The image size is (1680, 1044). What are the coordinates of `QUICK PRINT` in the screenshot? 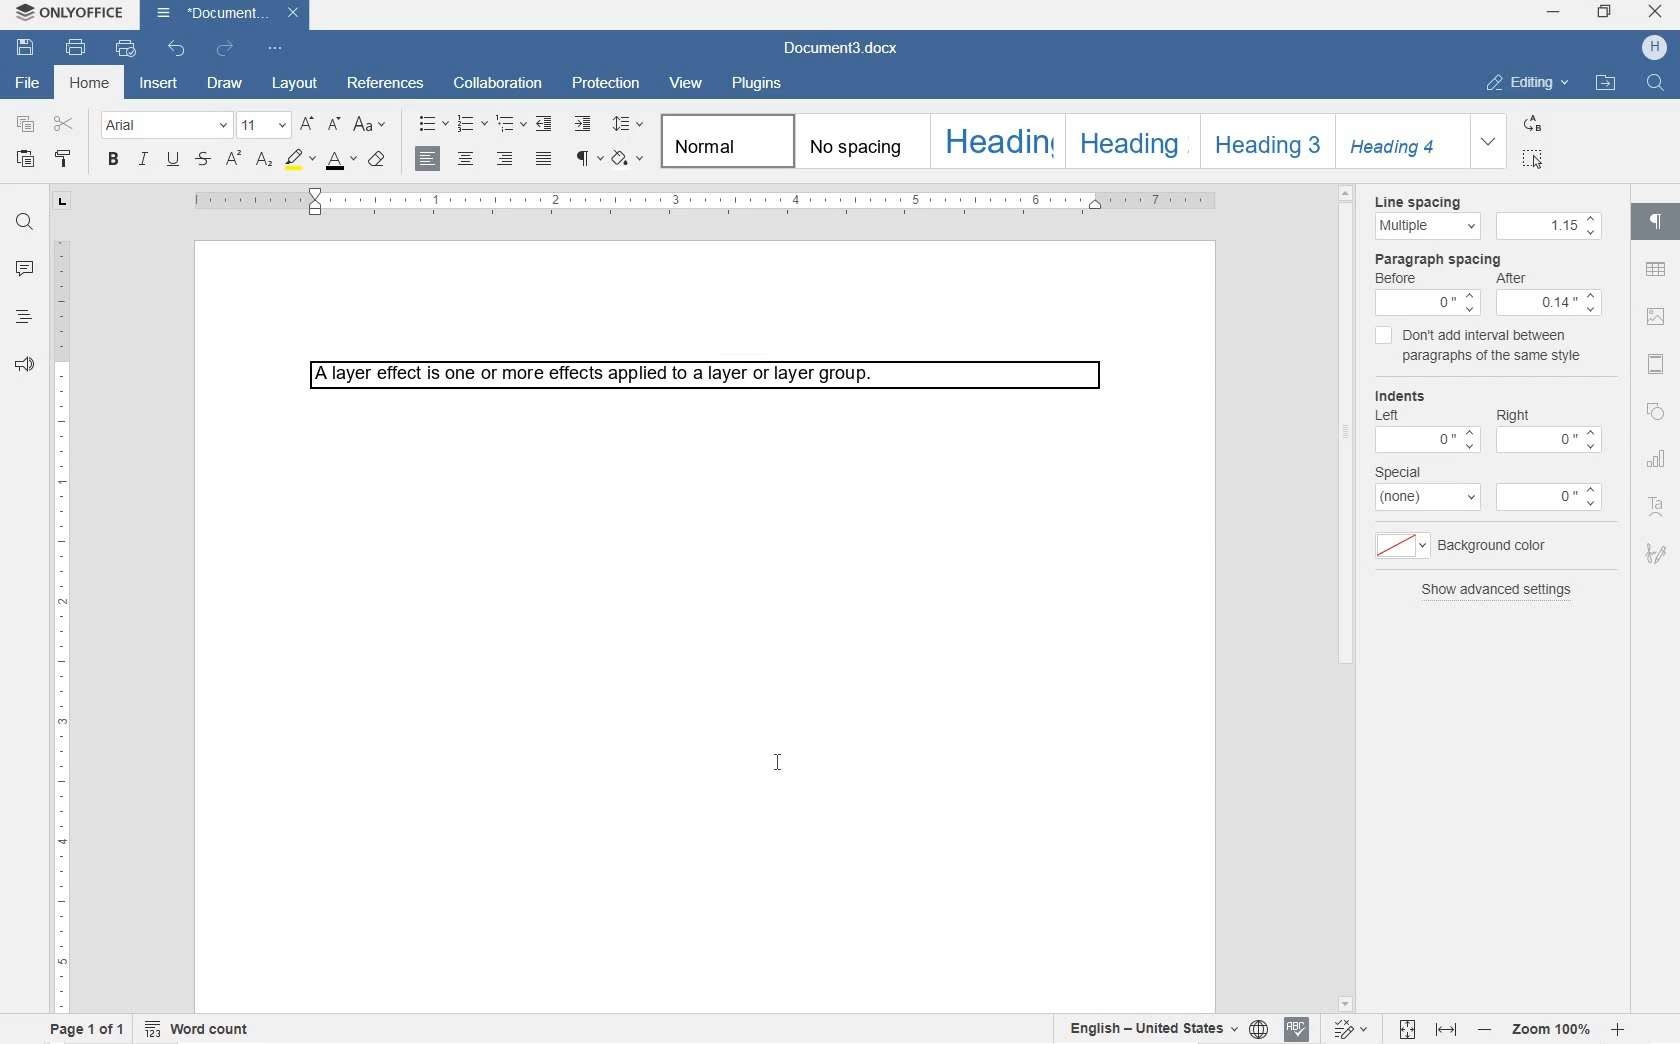 It's located at (126, 51).